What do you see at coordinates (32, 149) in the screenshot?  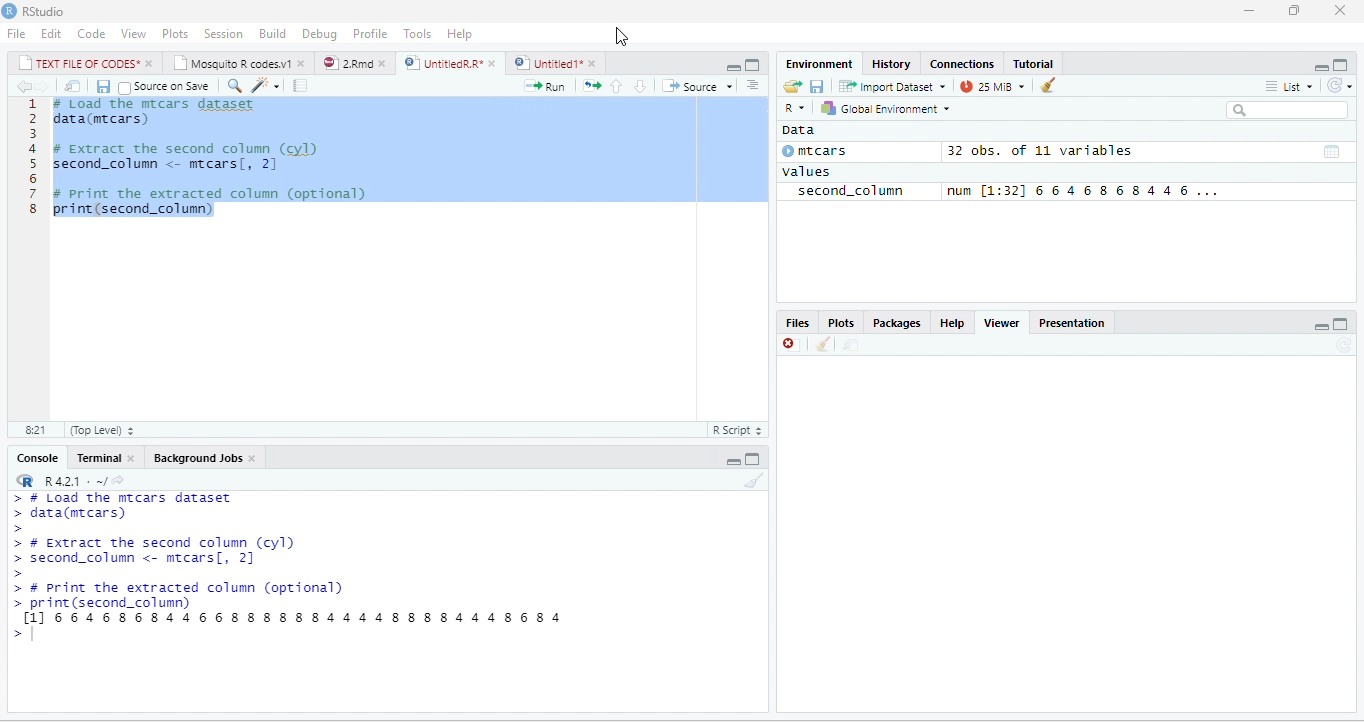 I see `4` at bounding box center [32, 149].